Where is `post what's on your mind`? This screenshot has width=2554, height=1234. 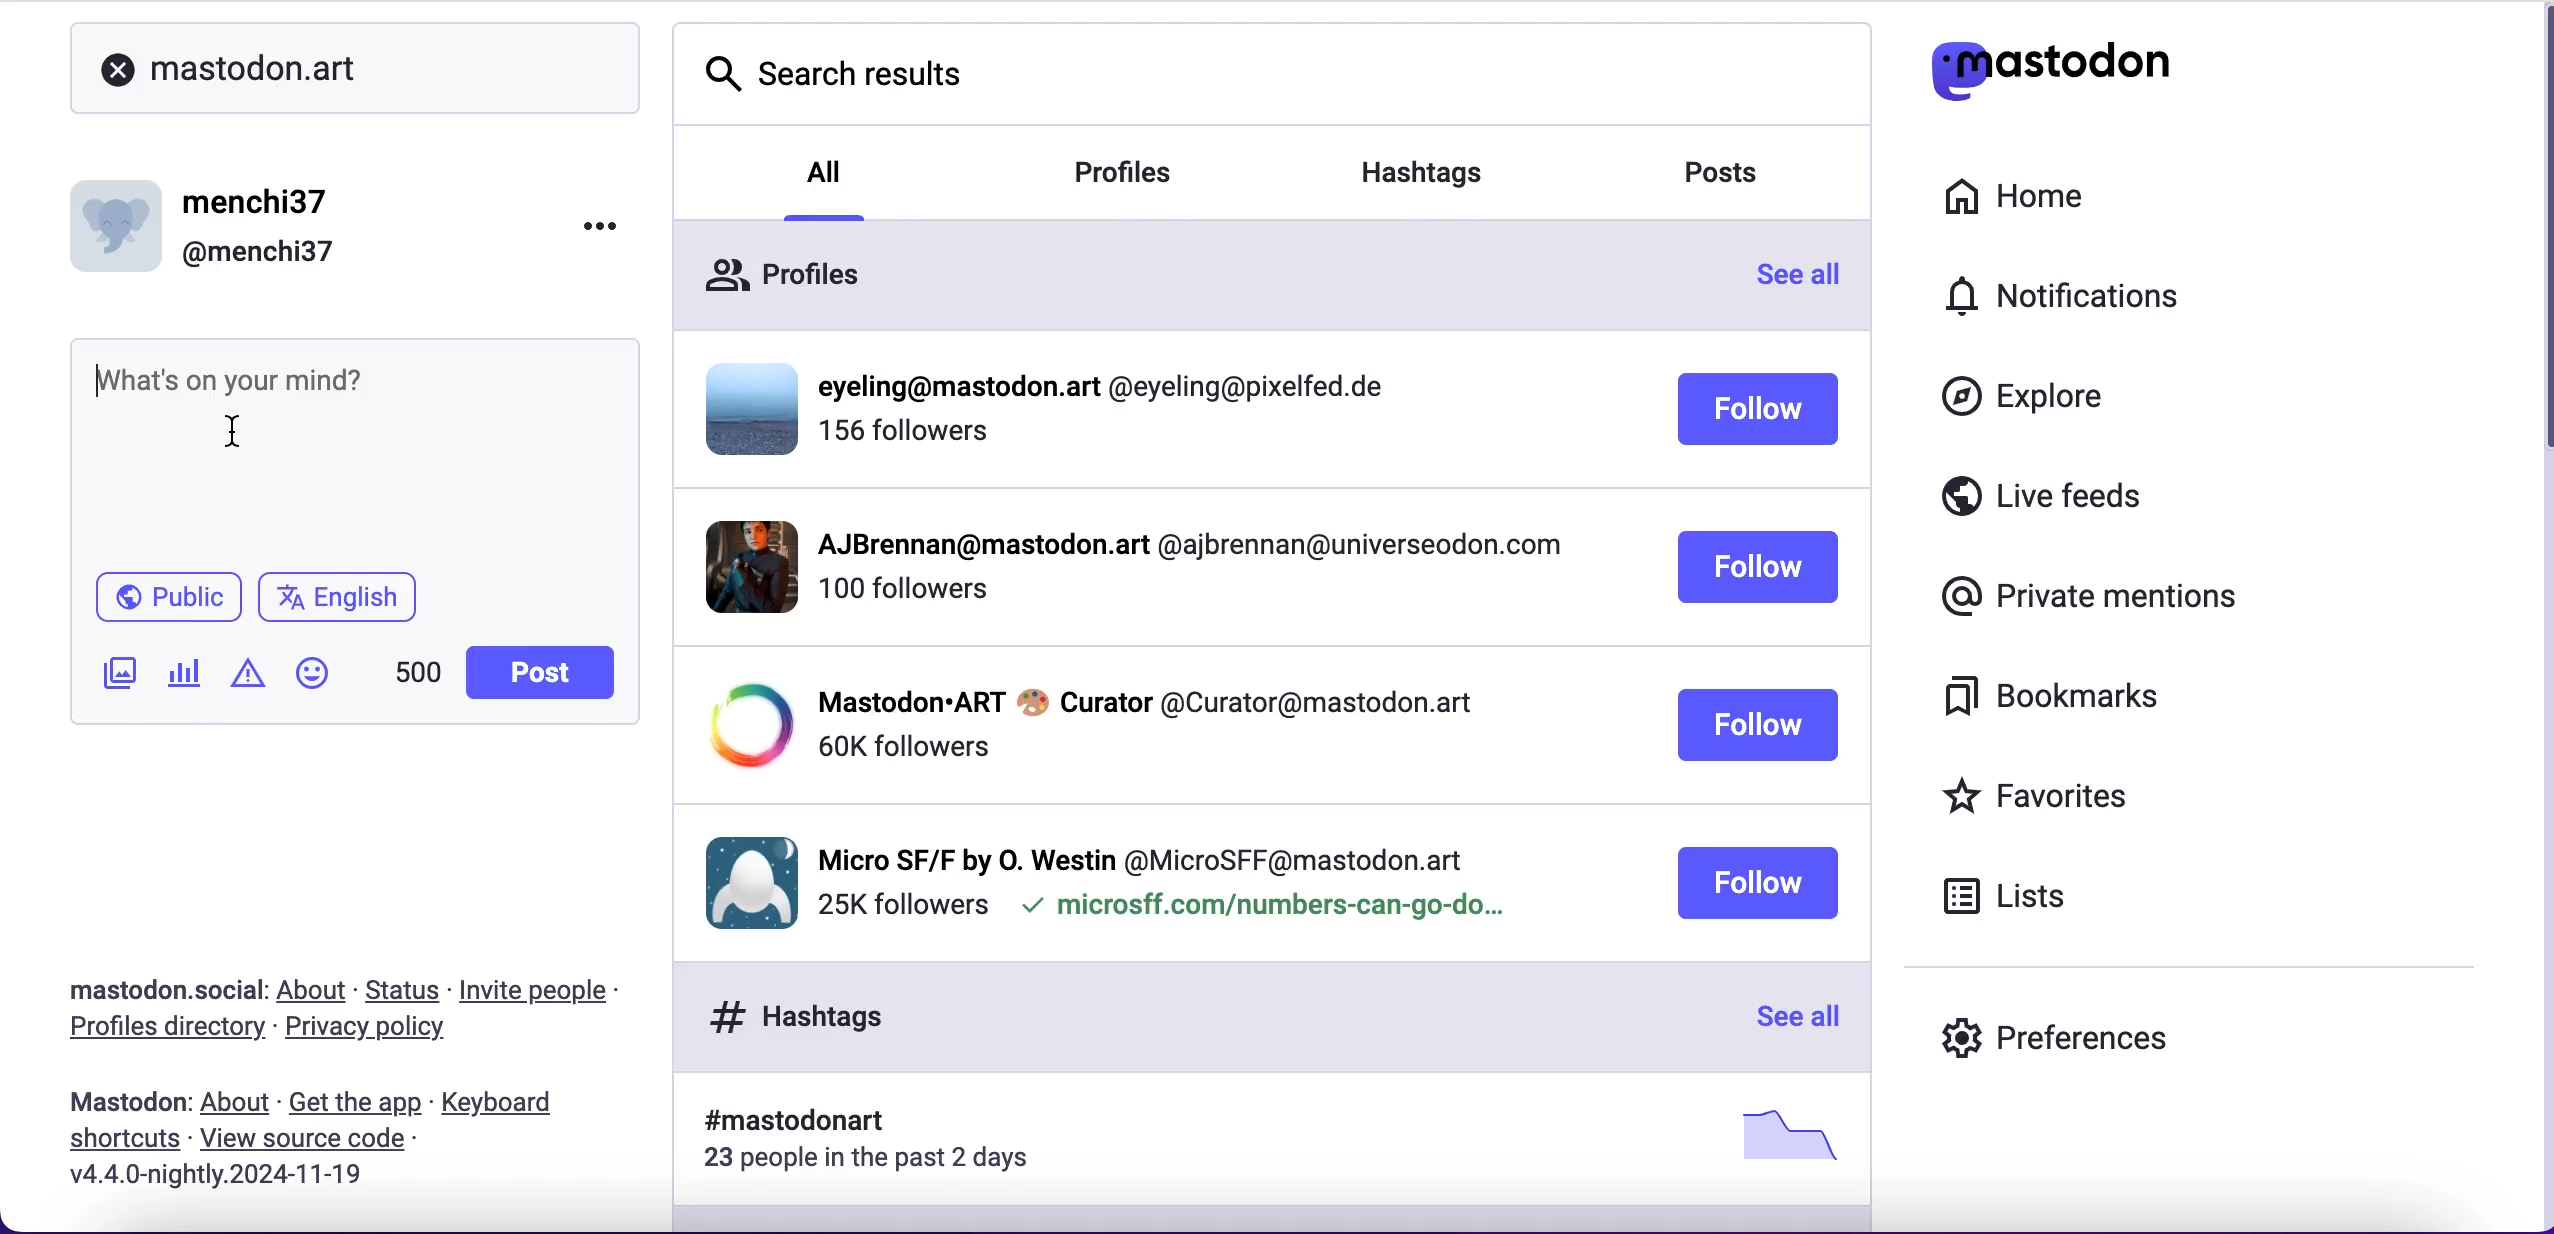
post what's on your mind is located at coordinates (243, 368).